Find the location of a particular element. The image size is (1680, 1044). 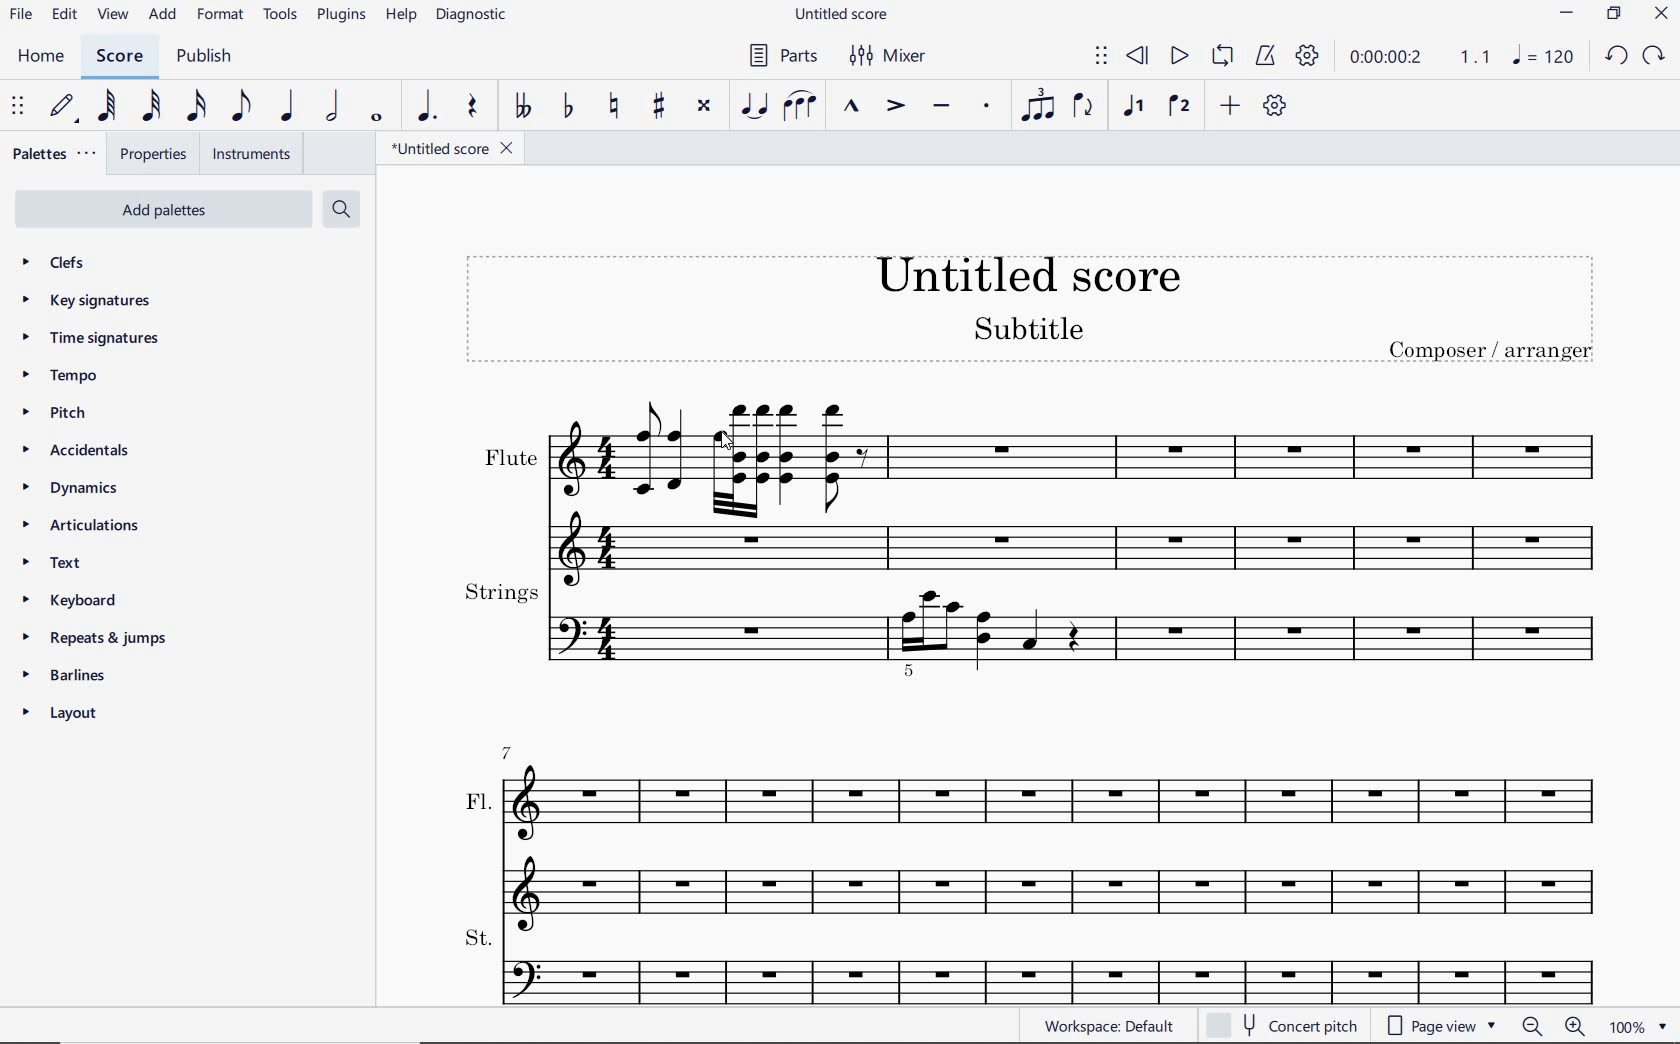

pitch is located at coordinates (89, 410).